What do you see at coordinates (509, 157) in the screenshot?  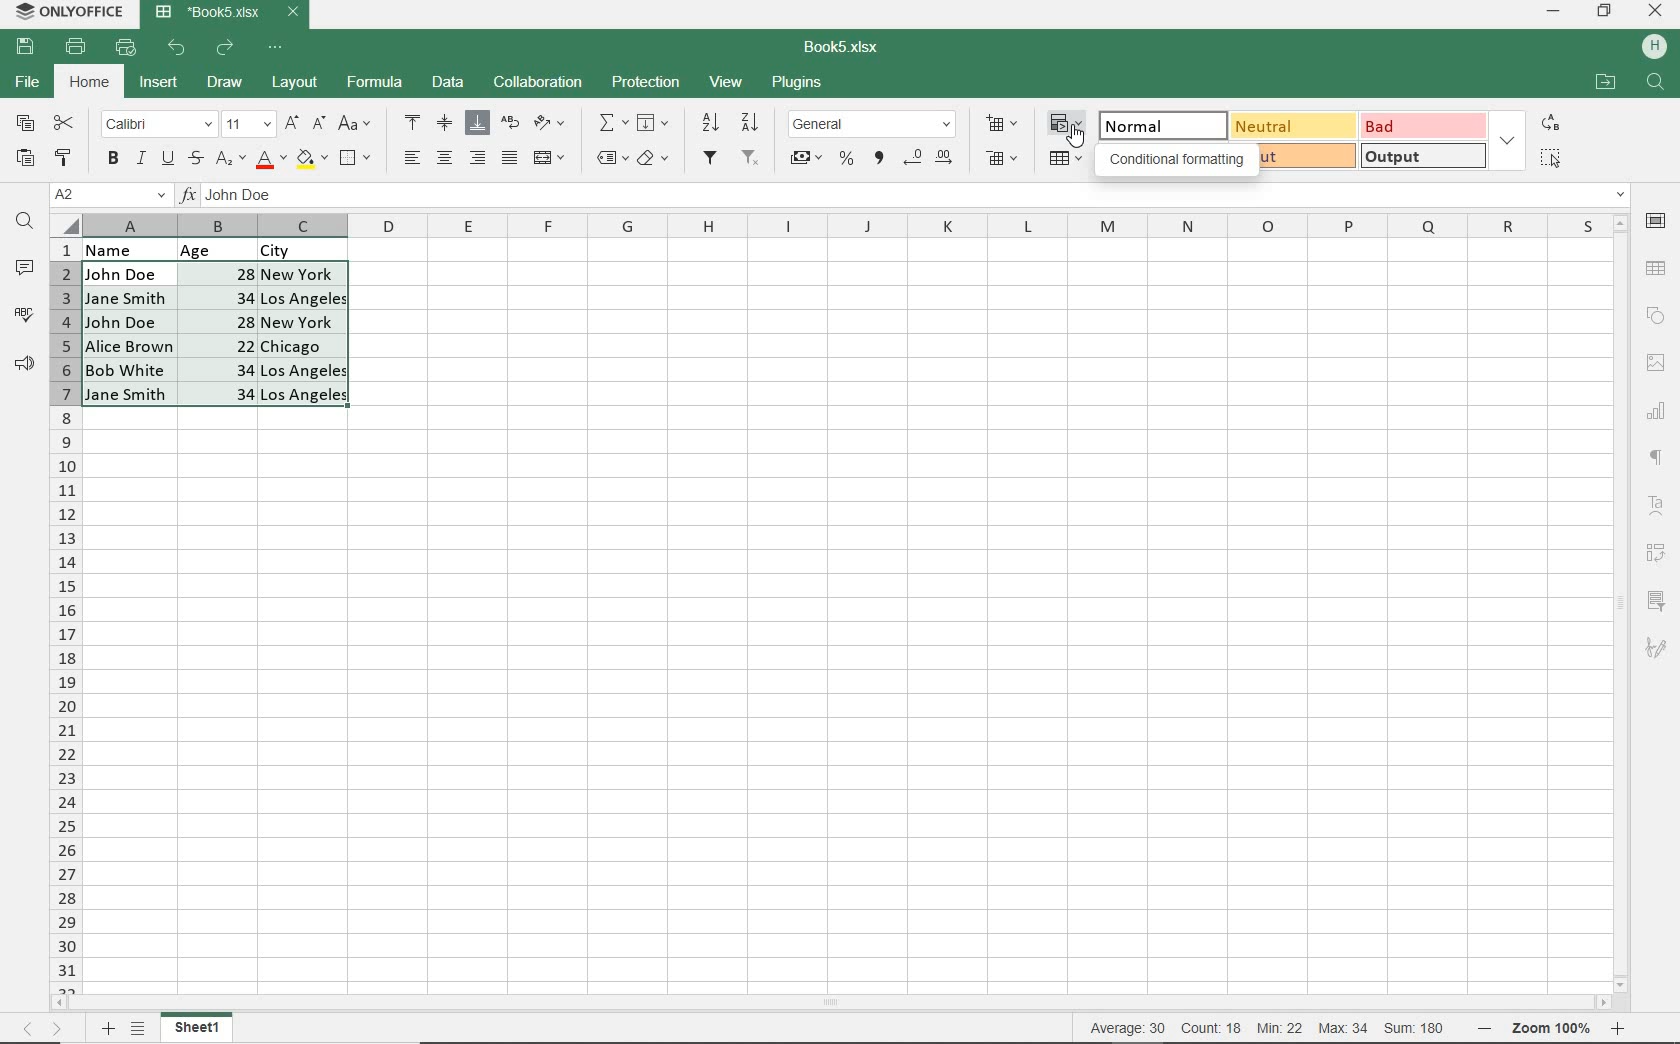 I see `JUSTIFIED` at bounding box center [509, 157].